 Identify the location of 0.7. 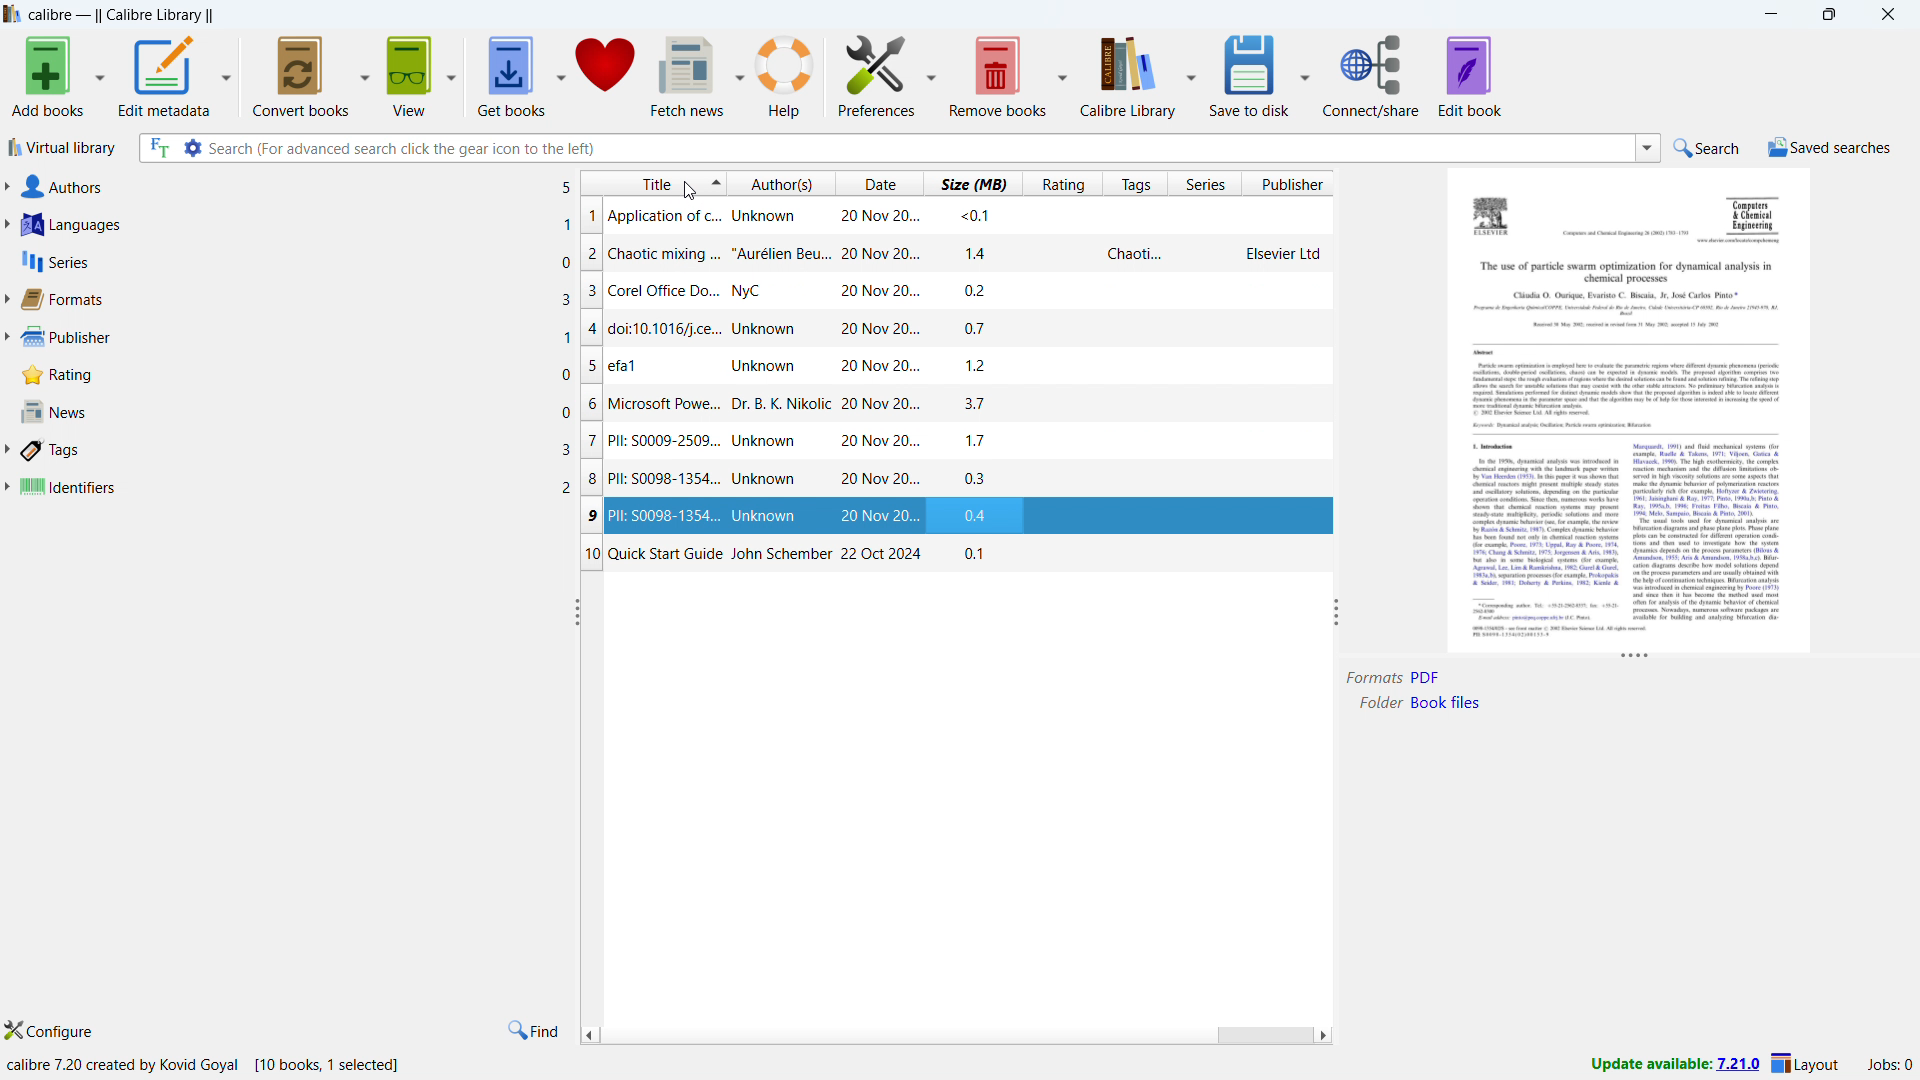
(981, 327).